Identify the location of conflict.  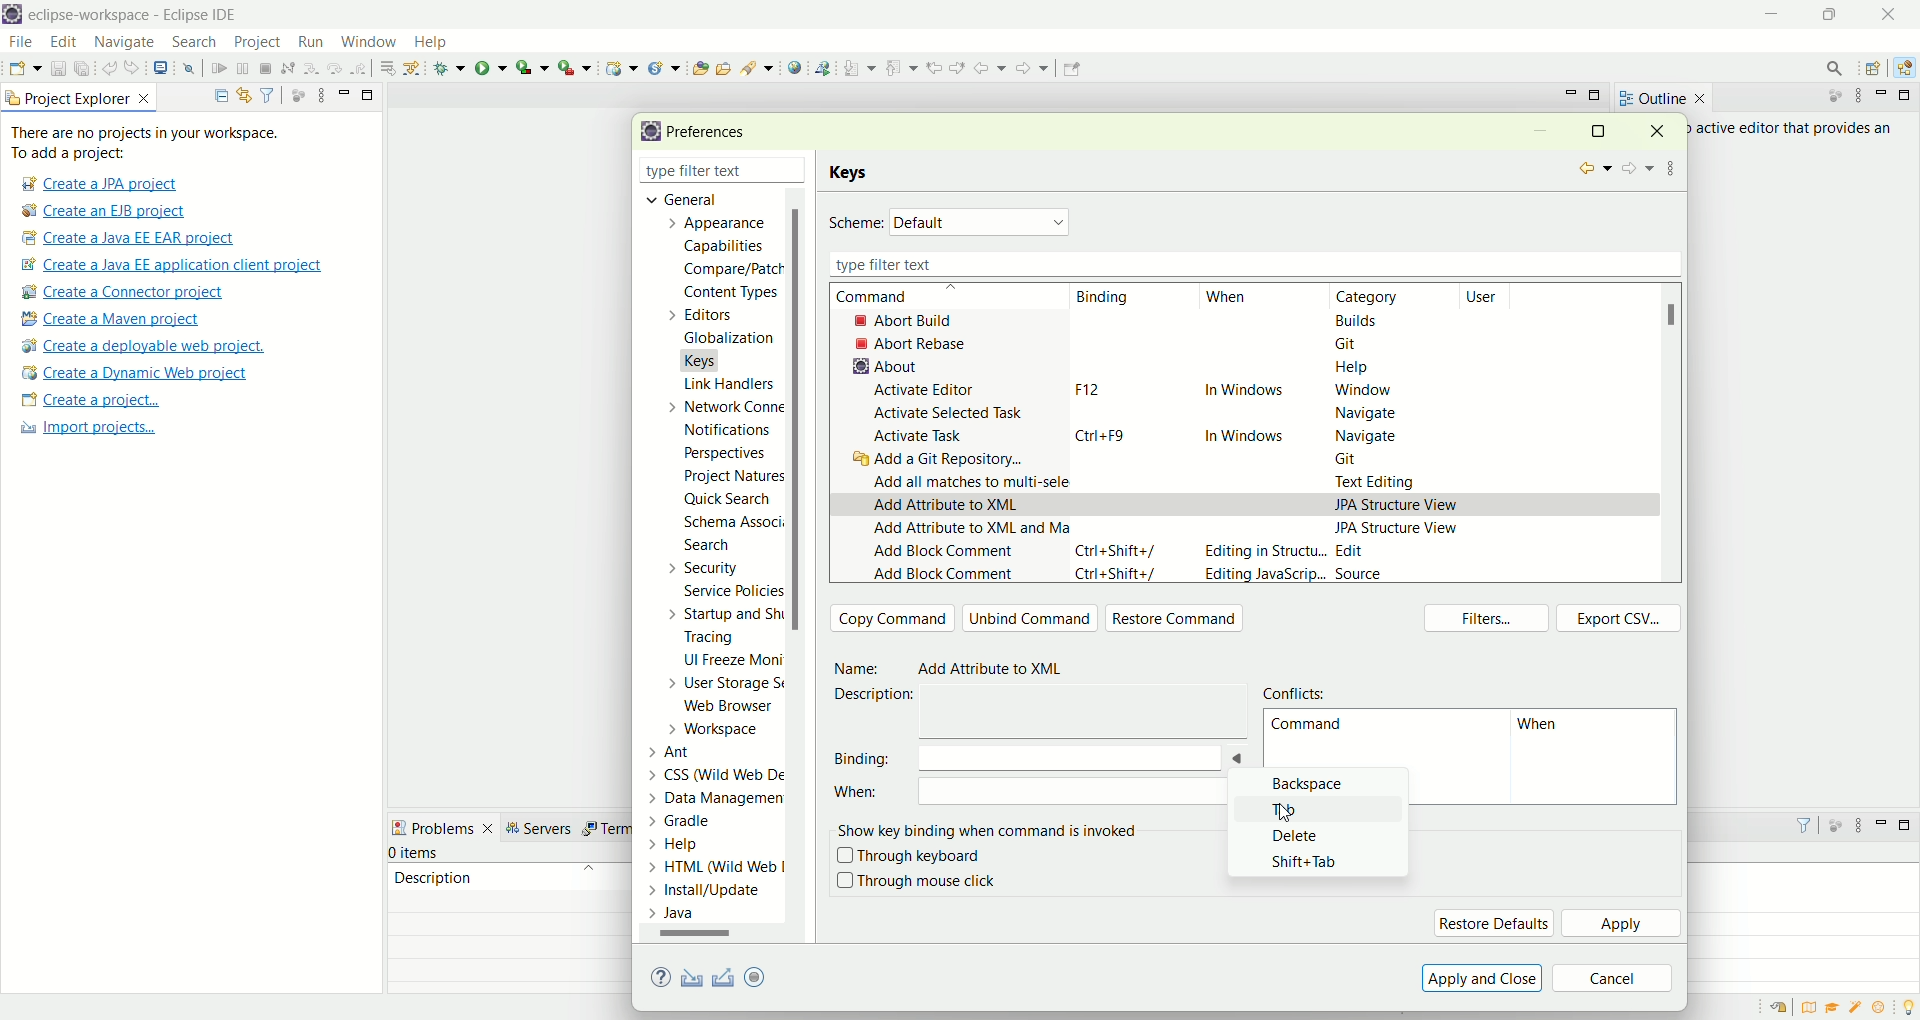
(1299, 691).